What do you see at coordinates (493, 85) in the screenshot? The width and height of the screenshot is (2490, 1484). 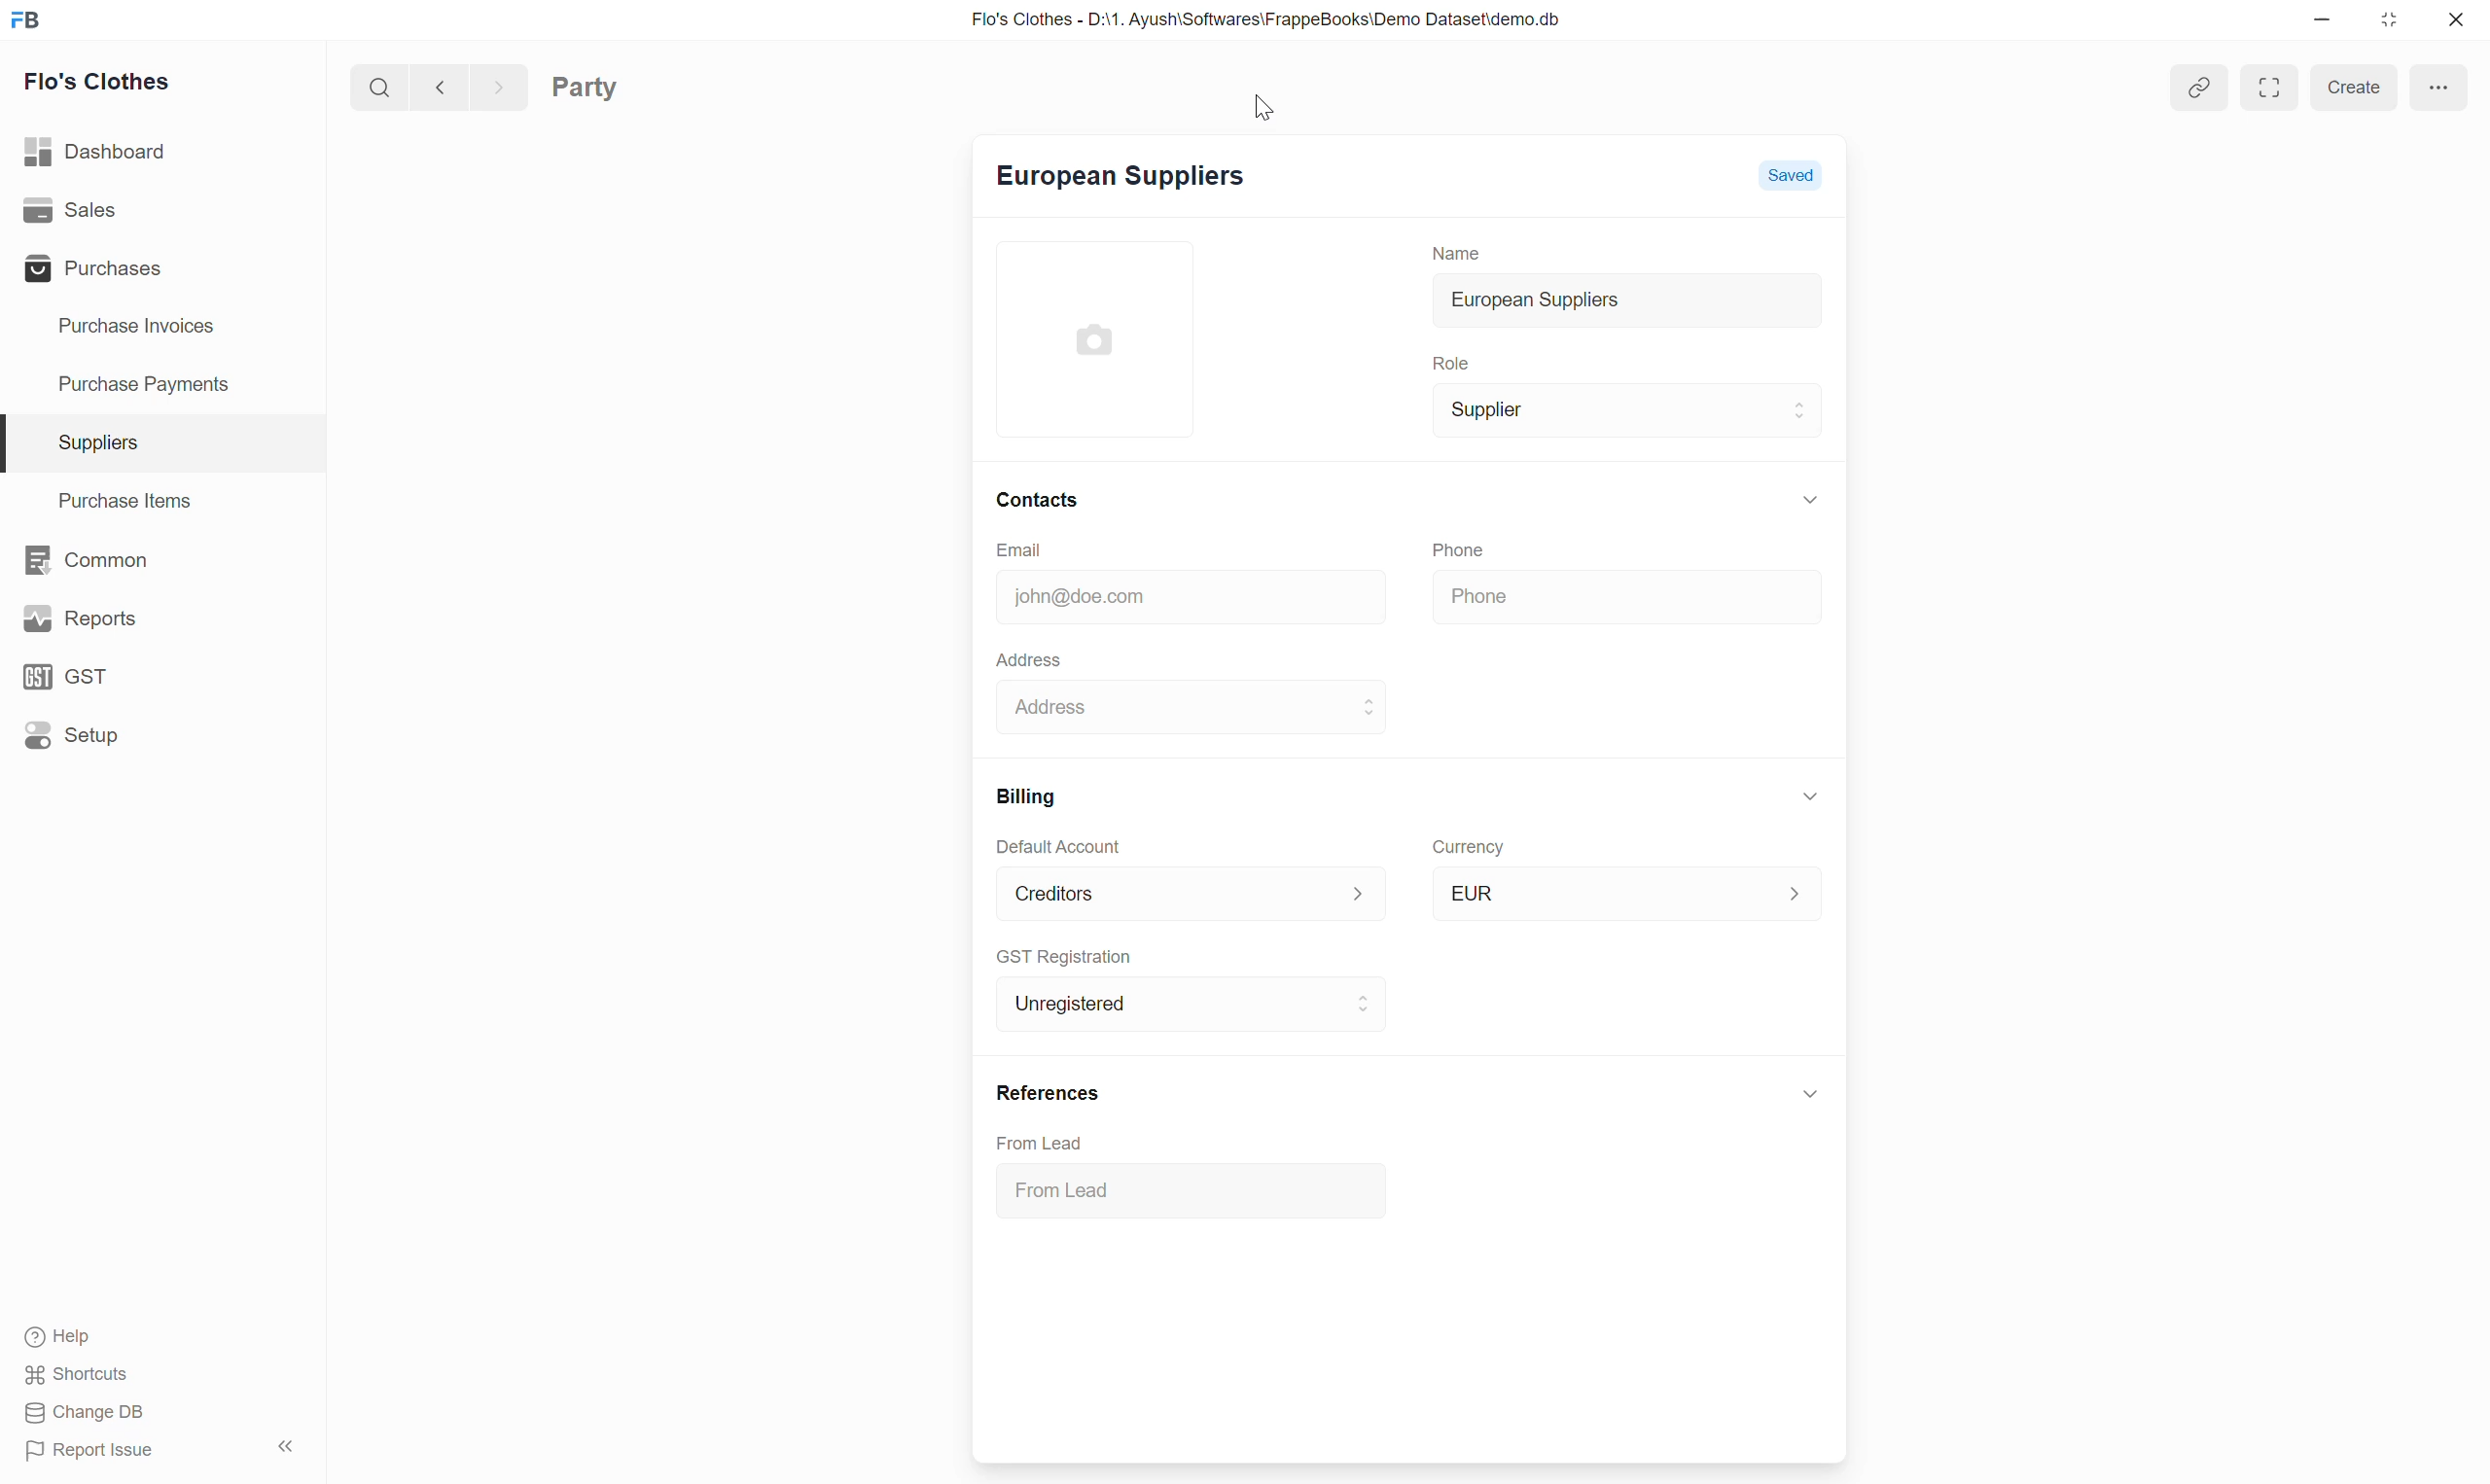 I see `forward` at bounding box center [493, 85].